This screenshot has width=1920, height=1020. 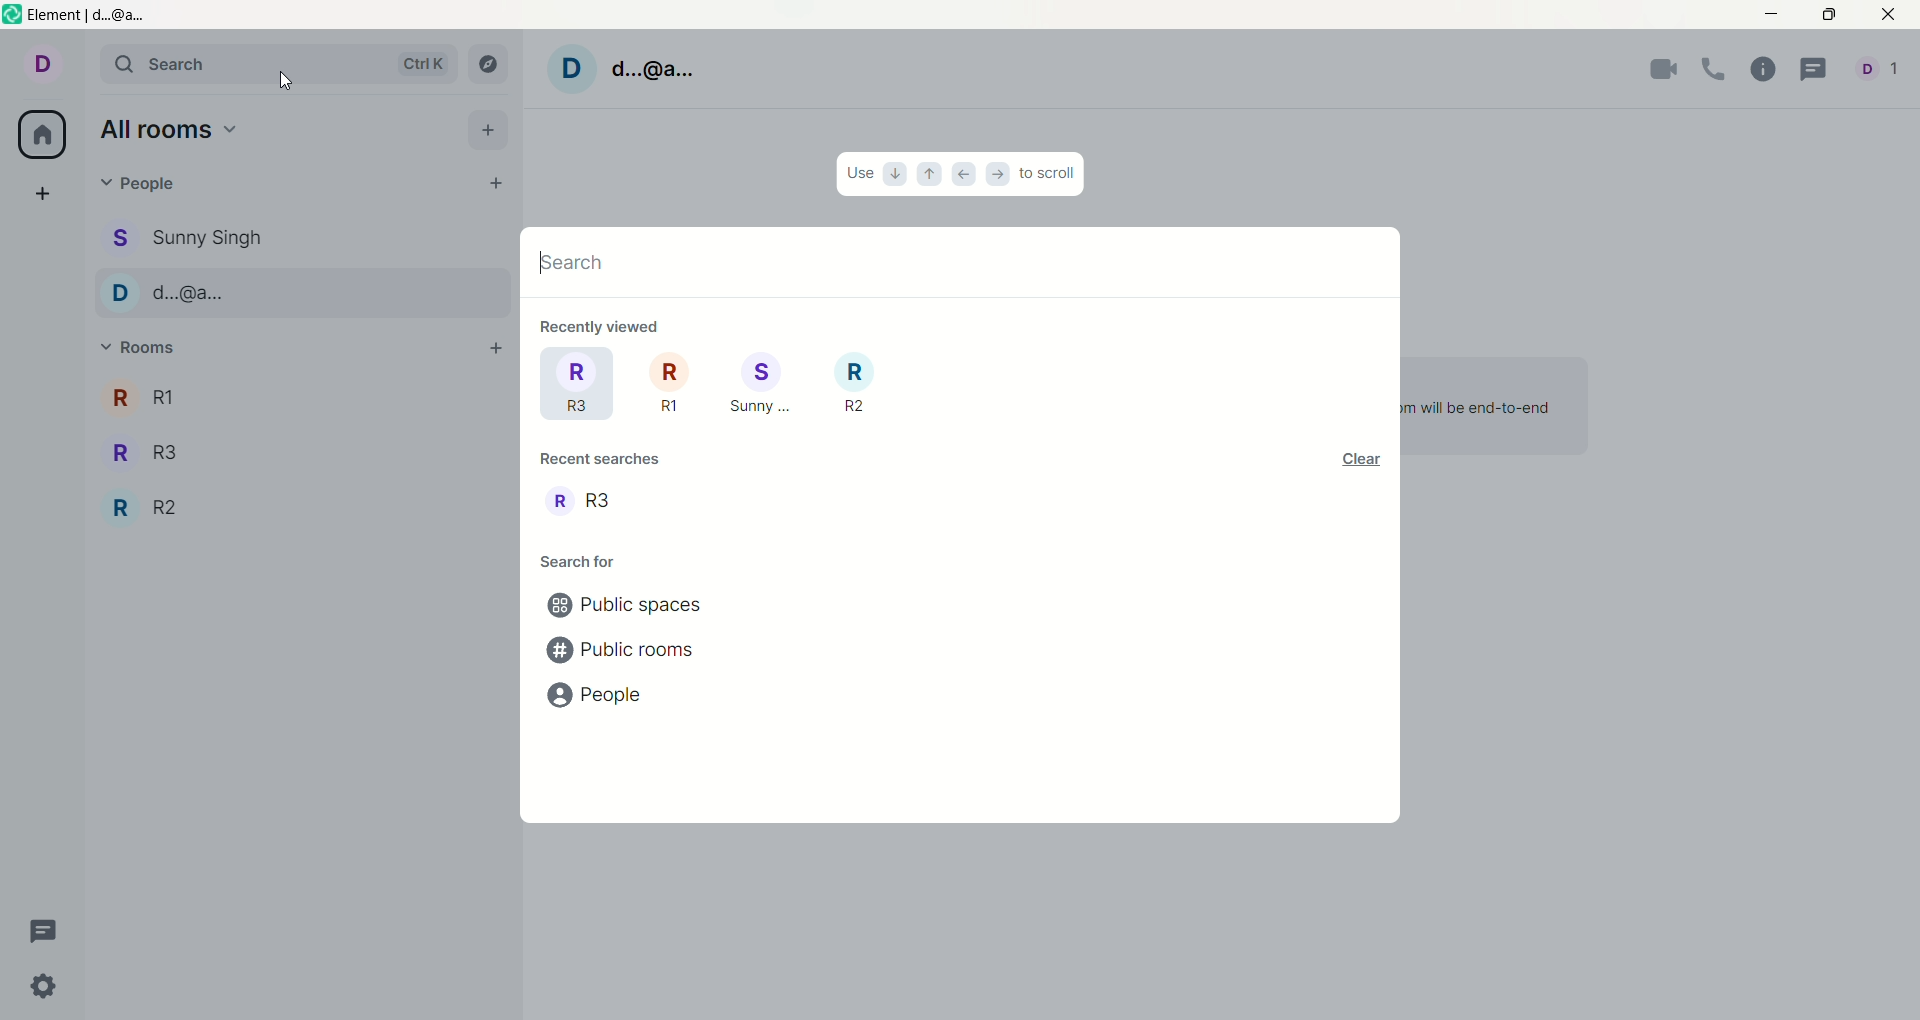 What do you see at coordinates (93, 16) in the screenshot?
I see `element` at bounding box center [93, 16].